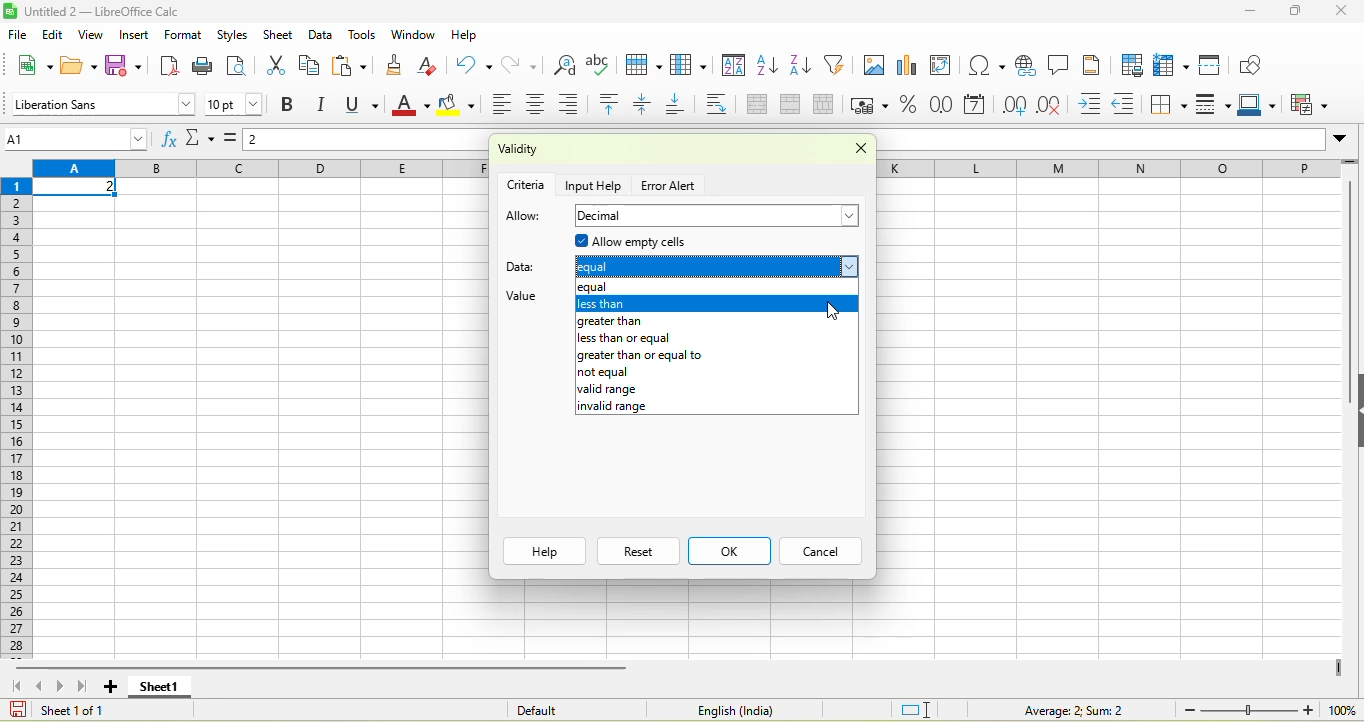 Image resolution: width=1364 pixels, height=722 pixels. Describe the element at coordinates (169, 139) in the screenshot. I see `function wizard` at that location.